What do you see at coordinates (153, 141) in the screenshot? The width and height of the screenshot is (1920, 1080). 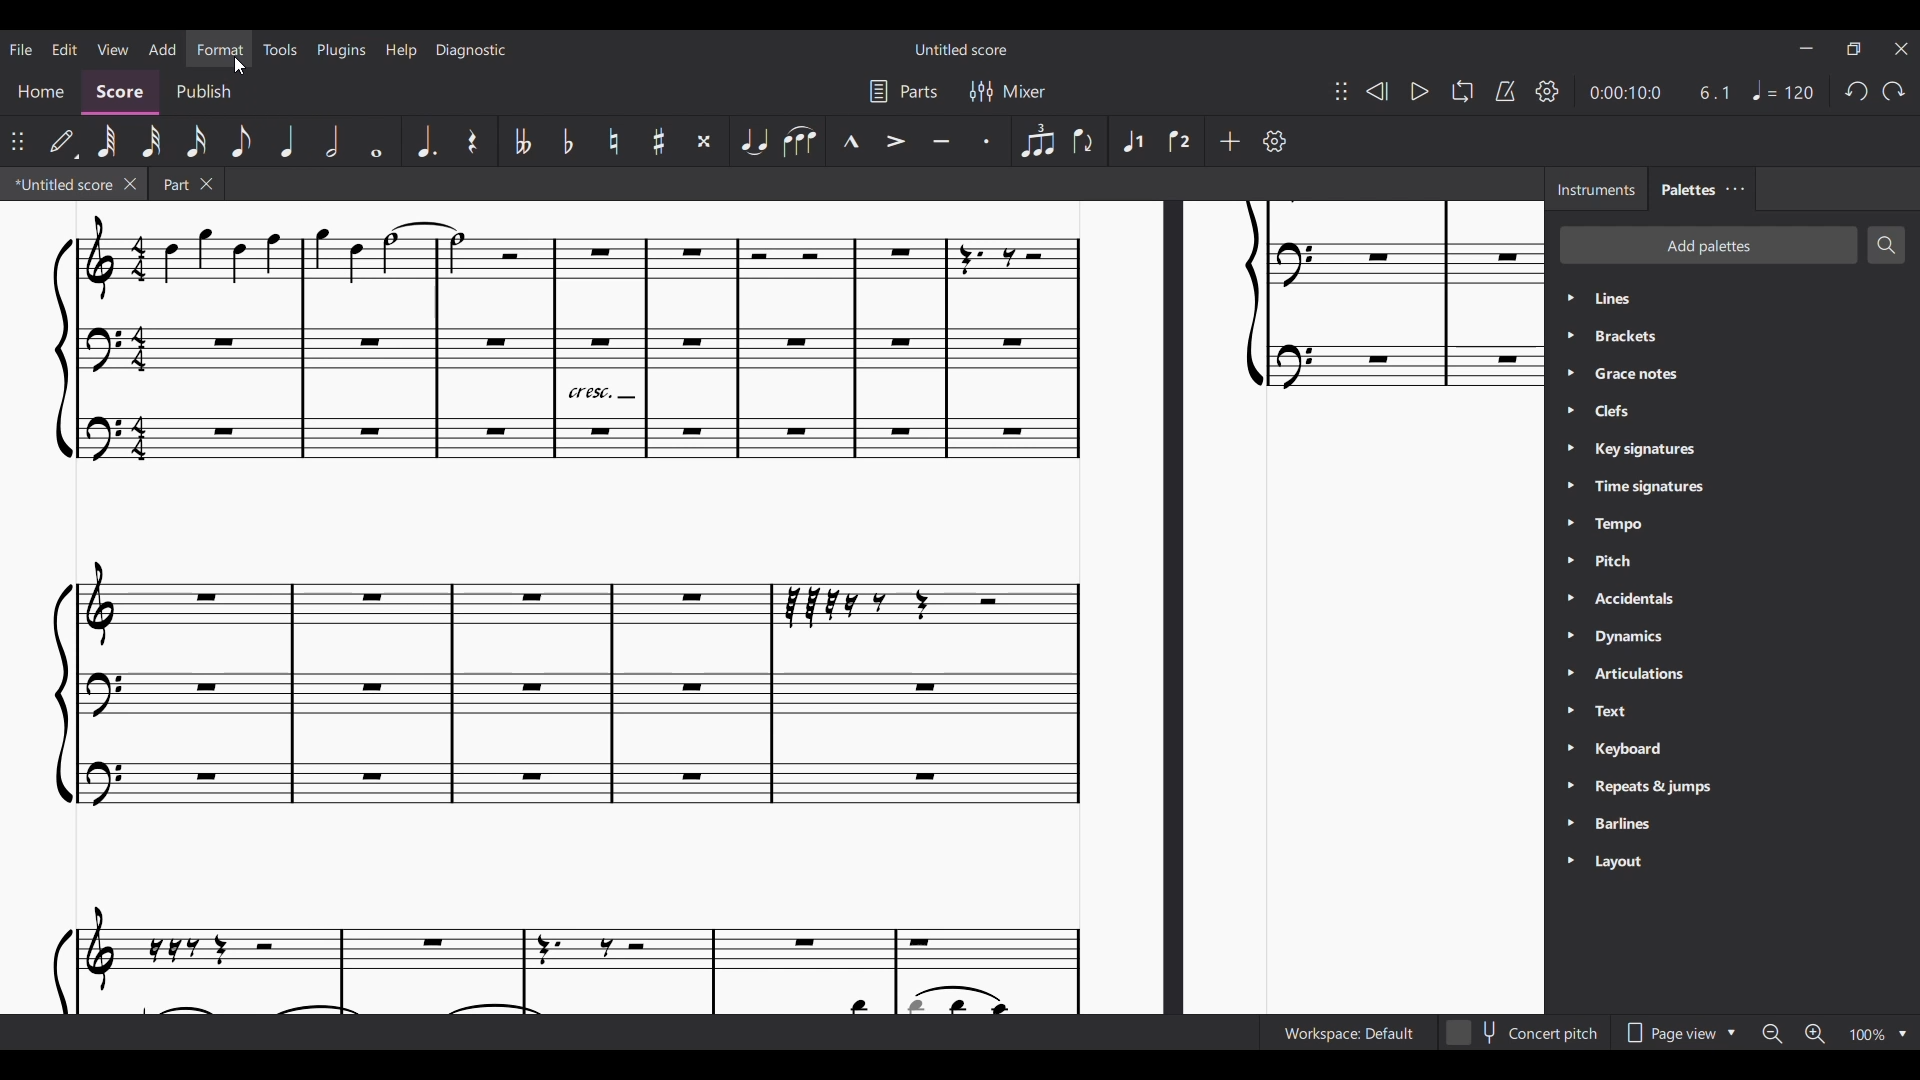 I see `32nd note` at bounding box center [153, 141].